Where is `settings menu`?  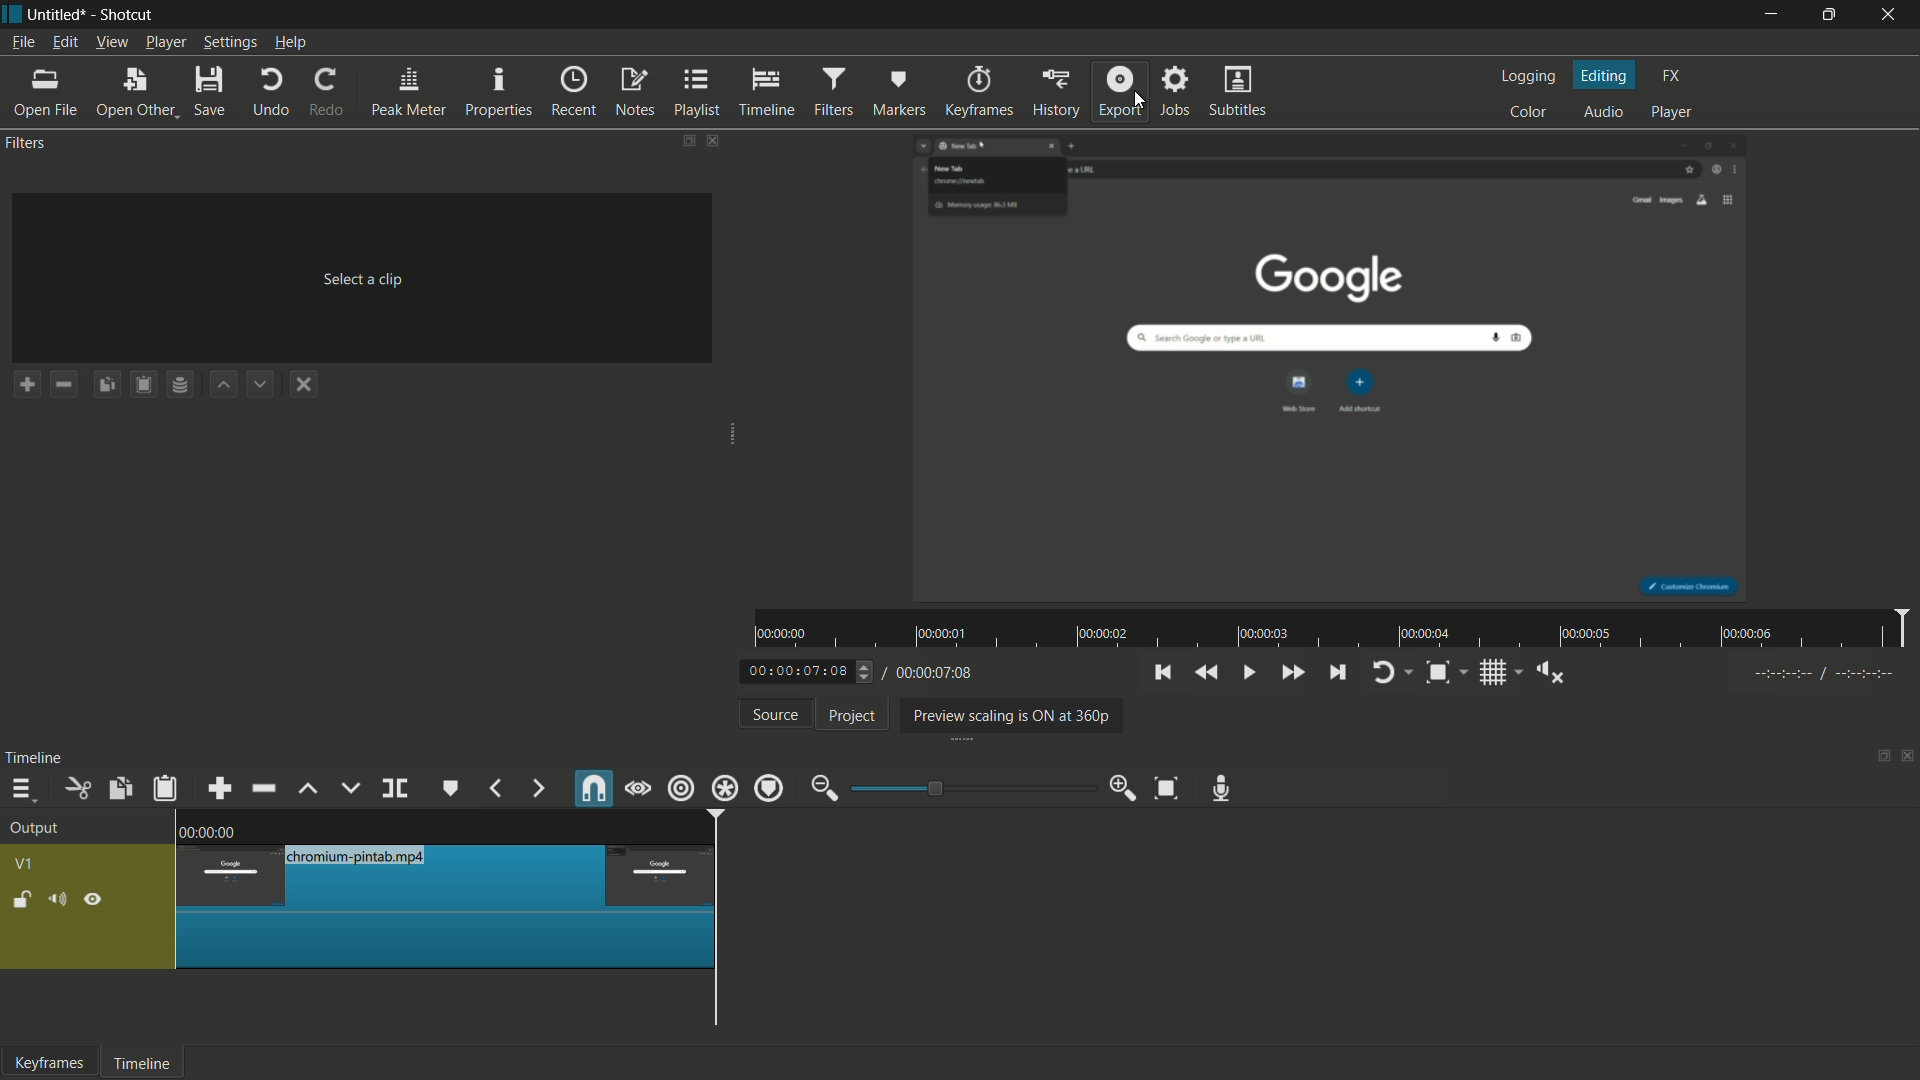 settings menu is located at coordinates (230, 43).